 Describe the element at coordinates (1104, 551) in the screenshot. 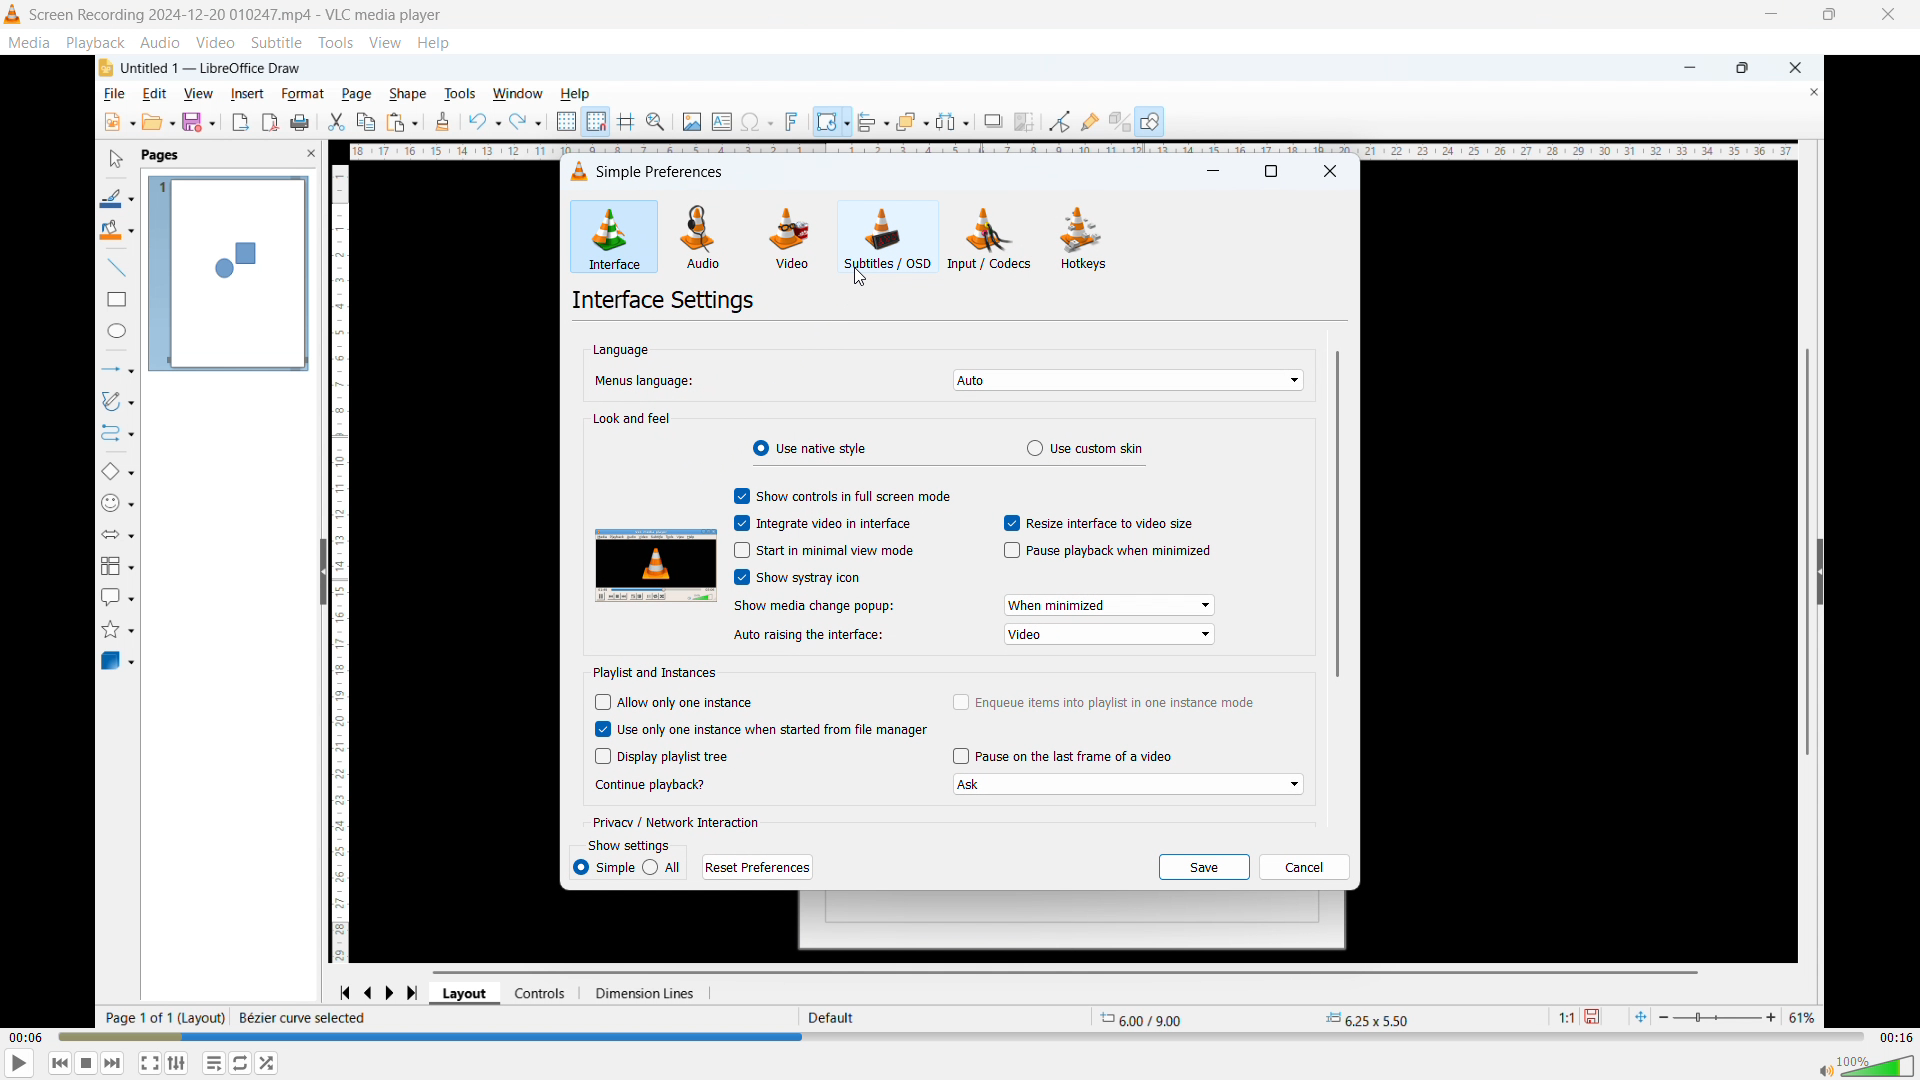

I see `Pause playback when minimised ` at that location.